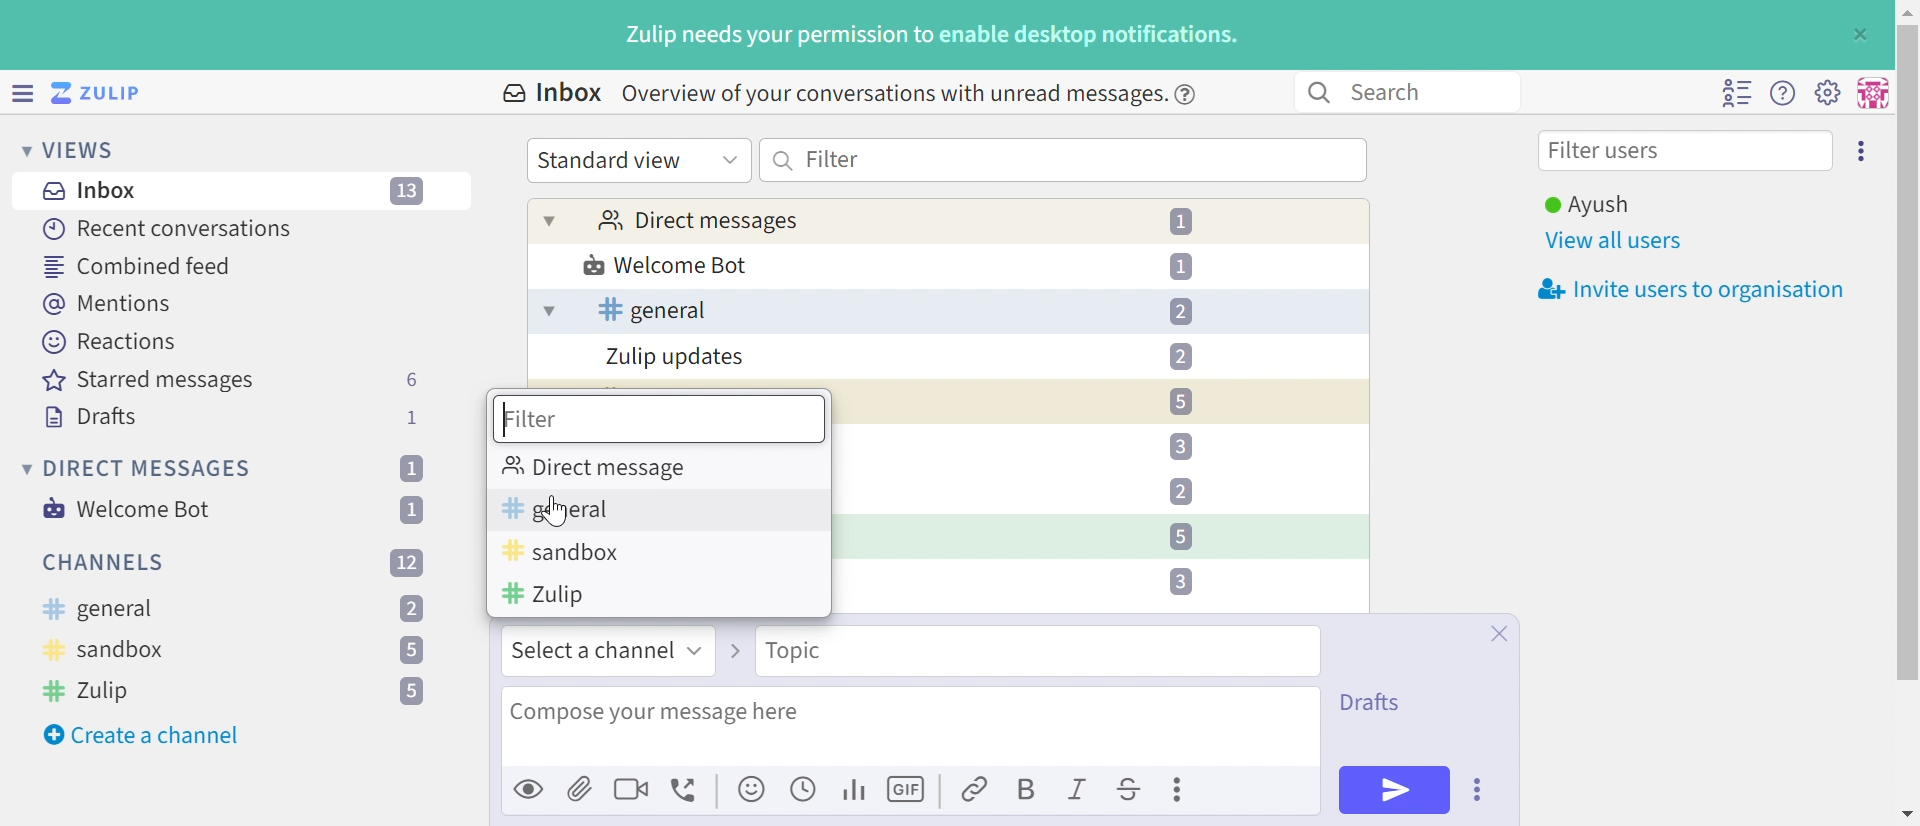  What do you see at coordinates (687, 791) in the screenshot?
I see `Add voice call` at bounding box center [687, 791].